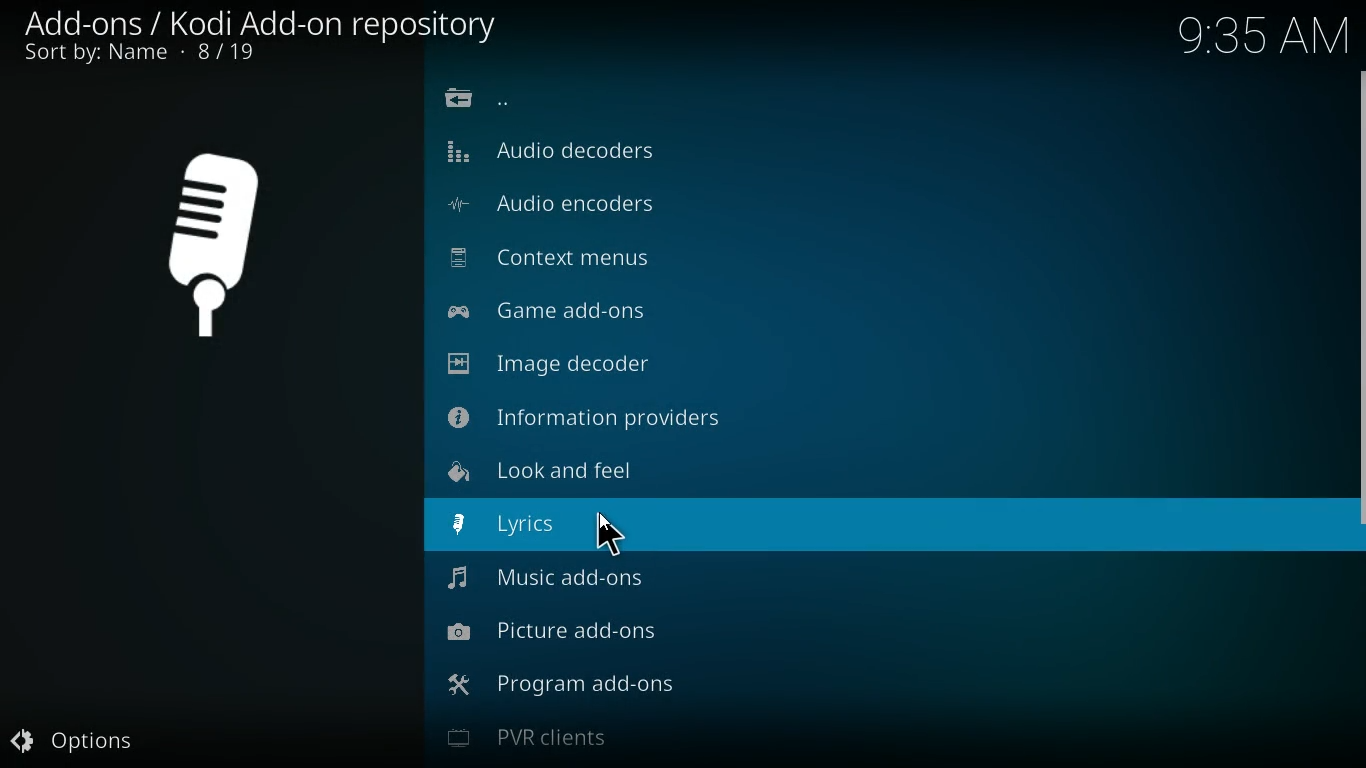  Describe the element at coordinates (486, 100) in the screenshot. I see `back` at that location.